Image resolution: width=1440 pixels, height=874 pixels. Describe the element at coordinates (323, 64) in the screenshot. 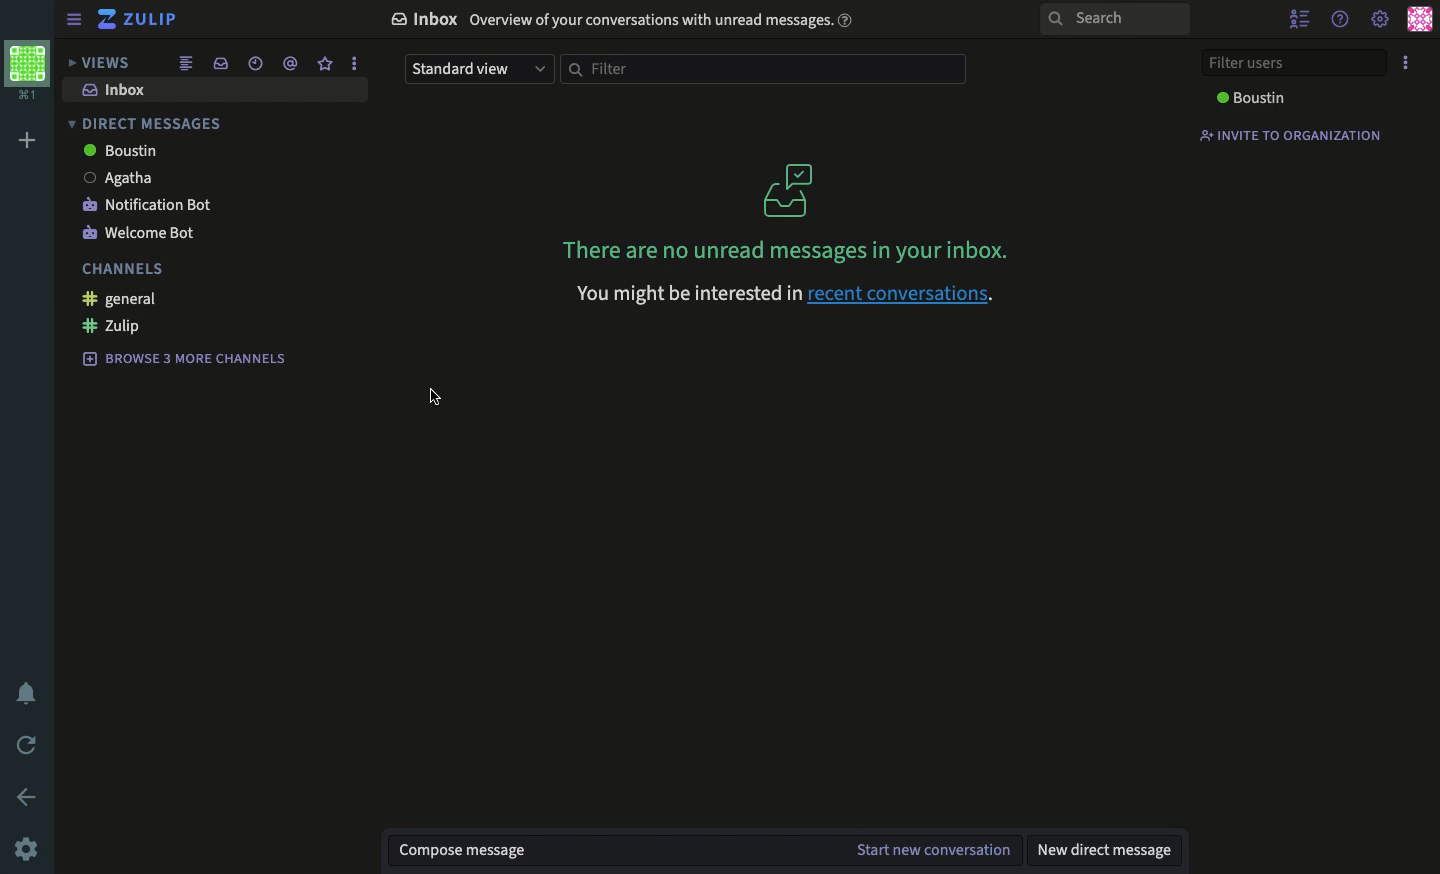

I see `favorite` at that location.